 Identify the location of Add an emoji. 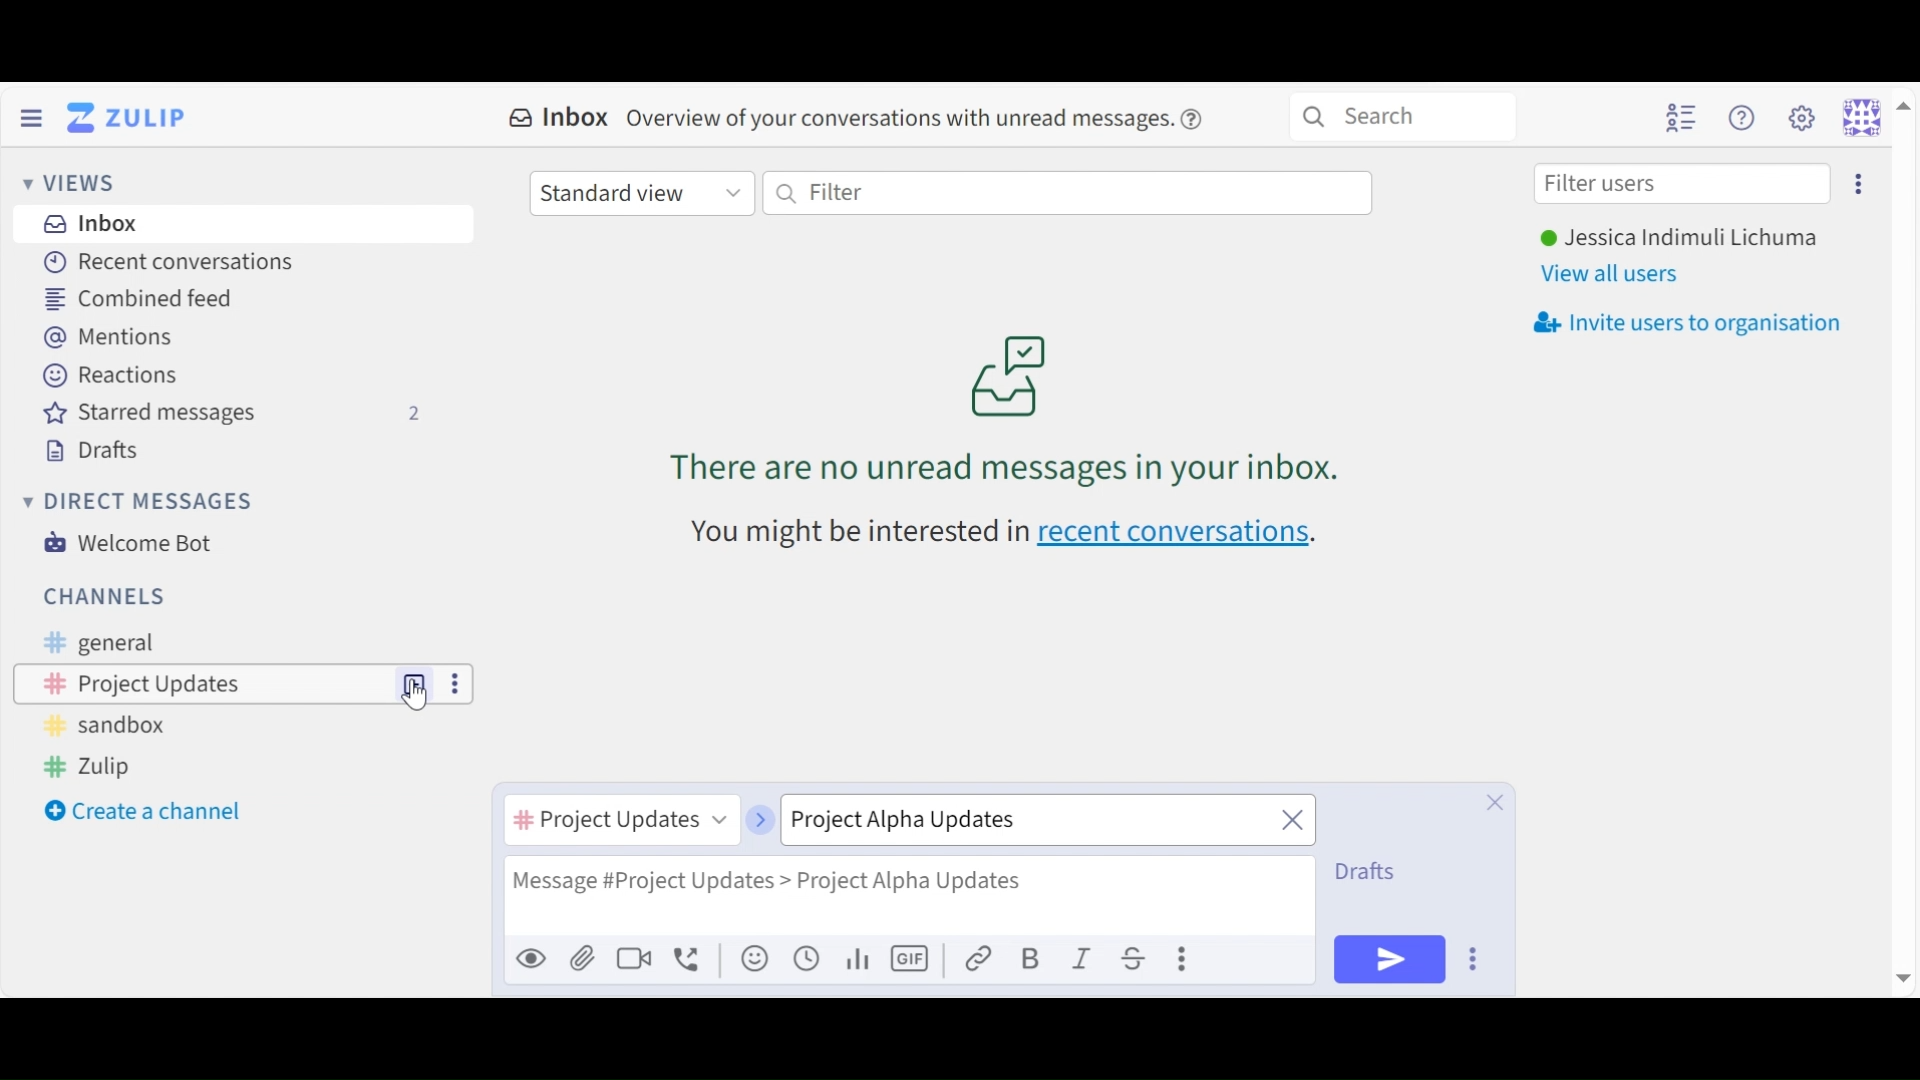
(755, 959).